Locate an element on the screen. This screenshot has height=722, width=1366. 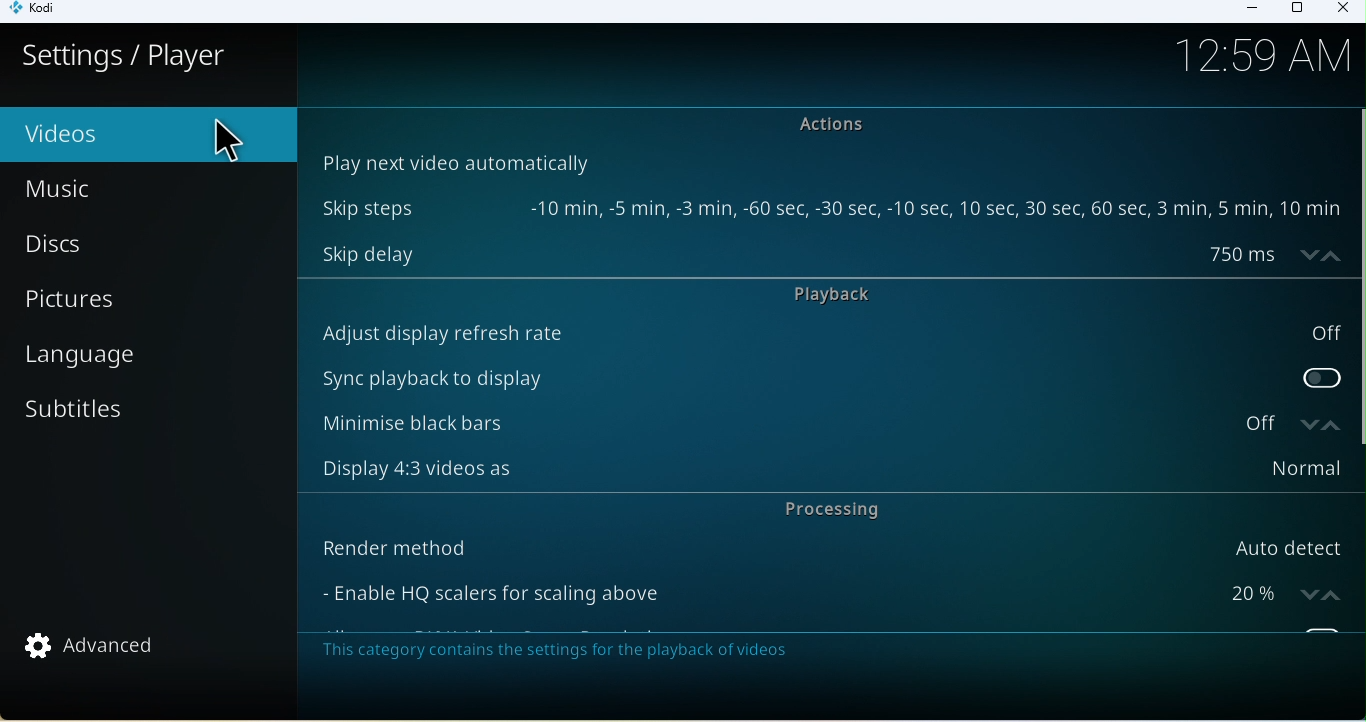
increase/decrease is located at coordinates (1323, 589).